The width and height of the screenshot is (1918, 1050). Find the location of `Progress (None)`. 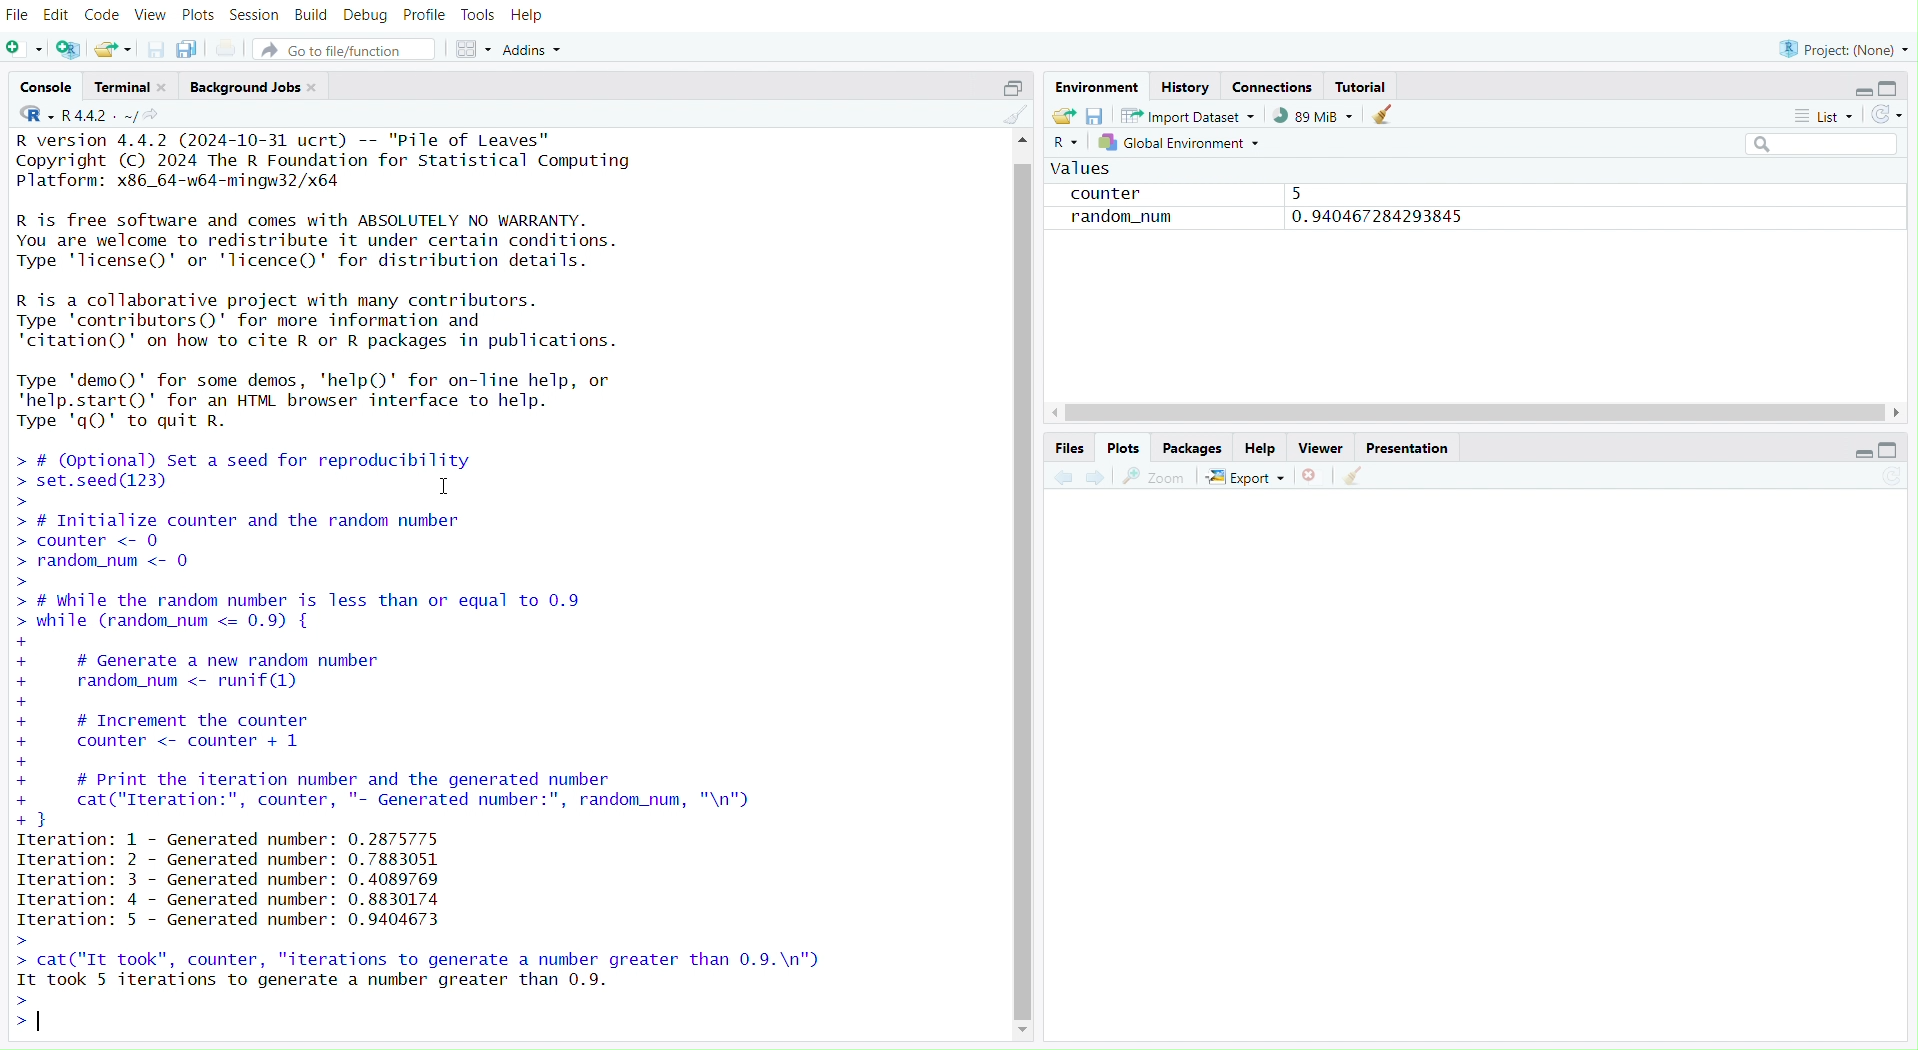

Progress (None) is located at coordinates (1845, 46).